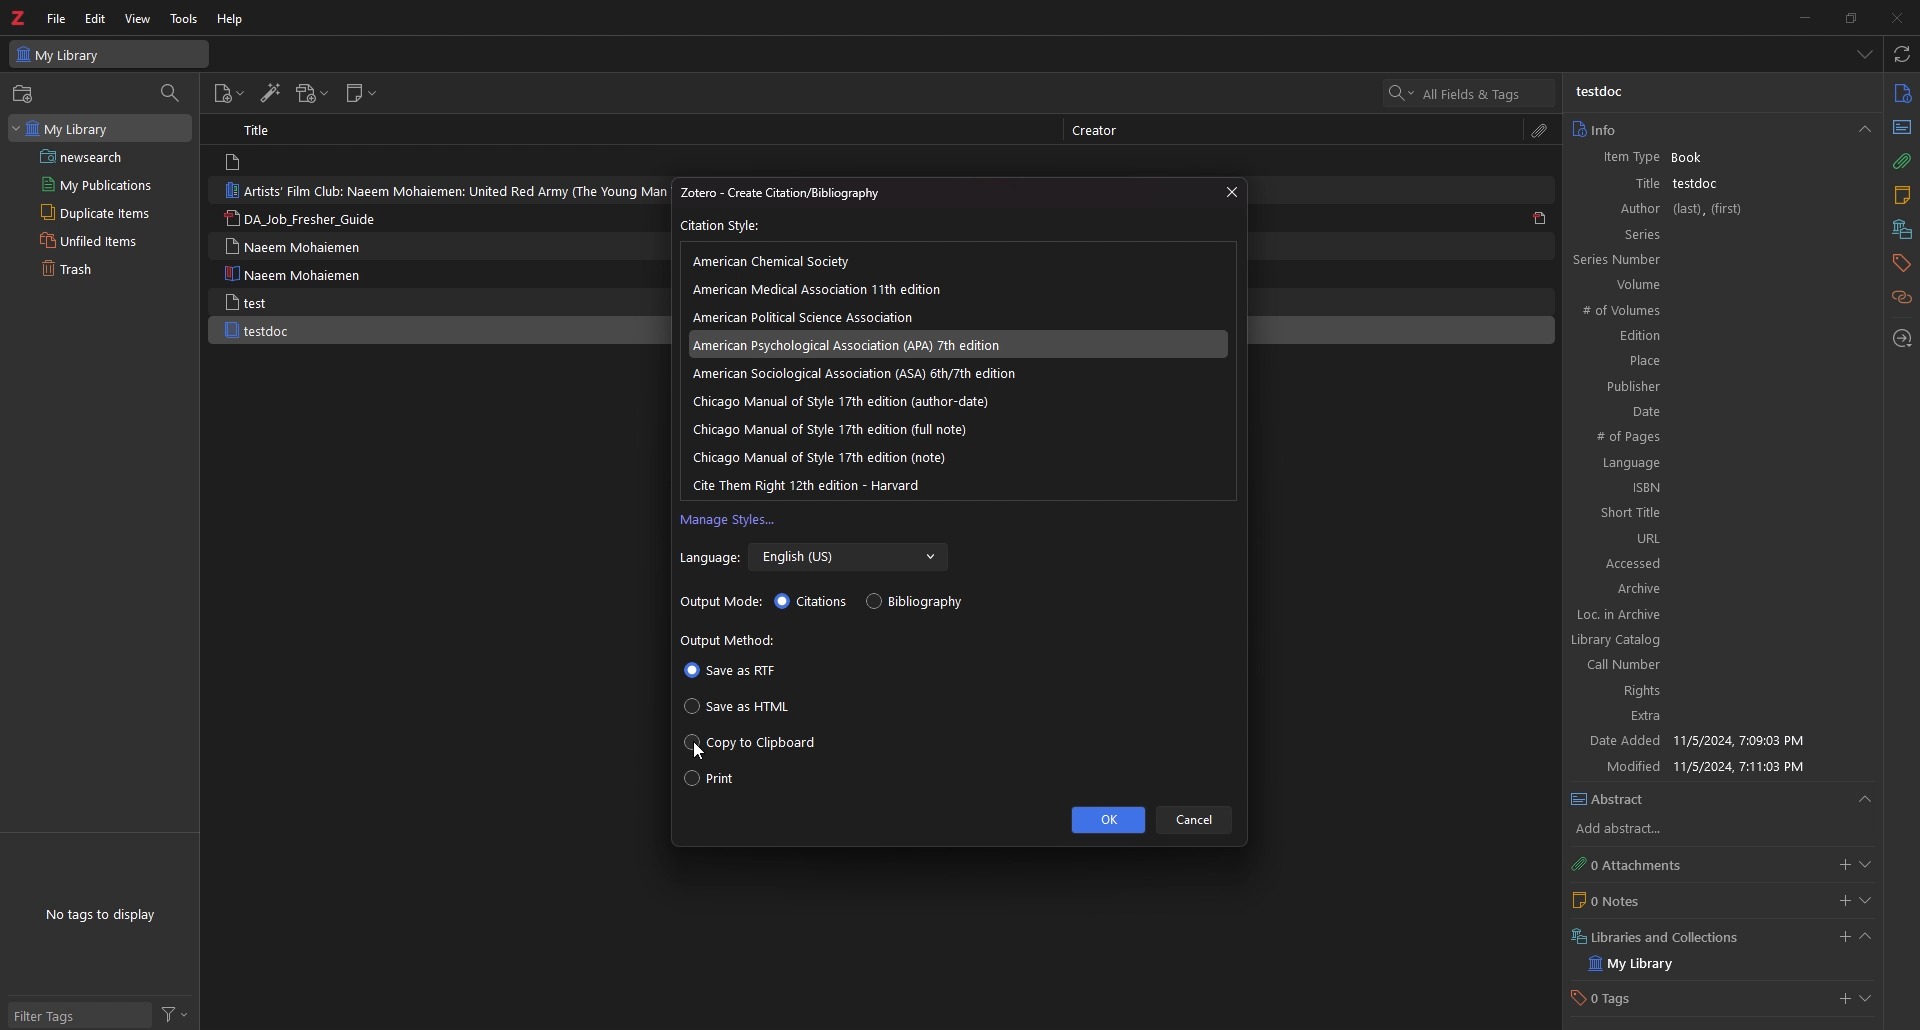 This screenshot has width=1920, height=1030. I want to click on add libraries or collection, so click(1841, 940).